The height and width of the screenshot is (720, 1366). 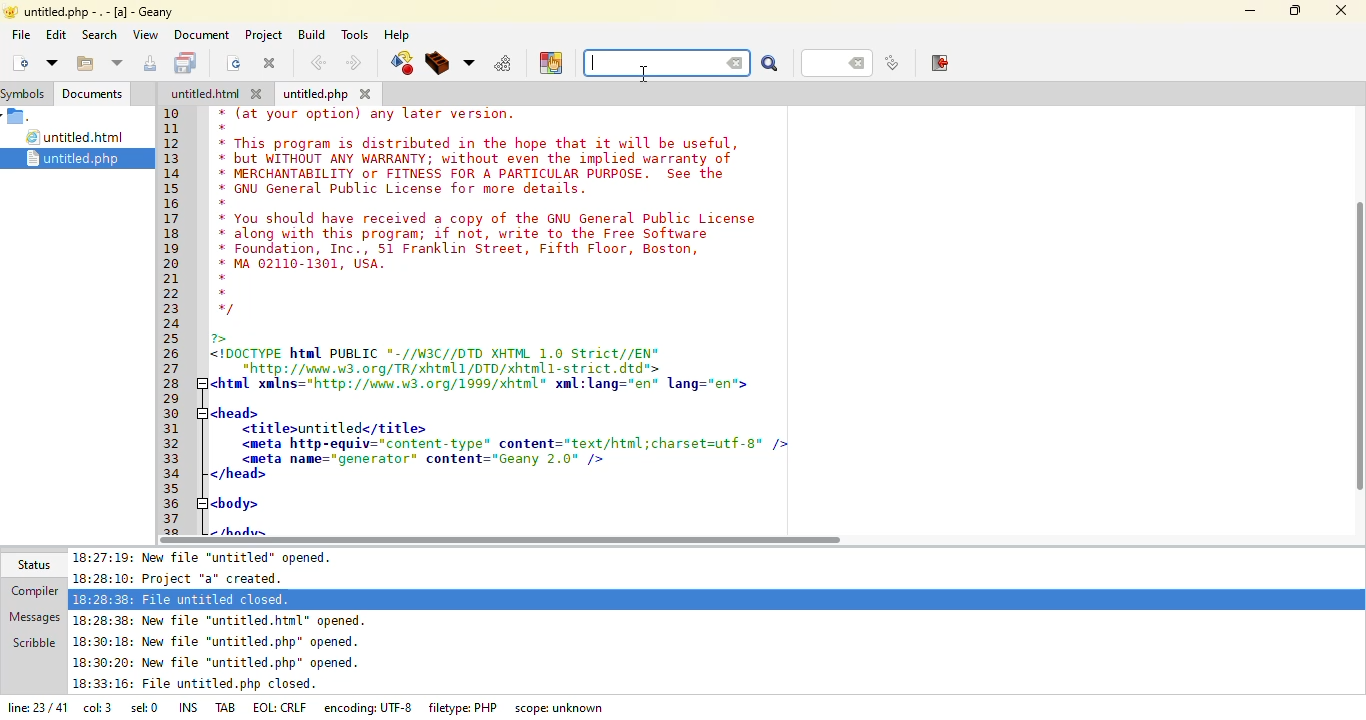 What do you see at coordinates (335, 429) in the screenshot?
I see `<title>untitled</title>` at bounding box center [335, 429].